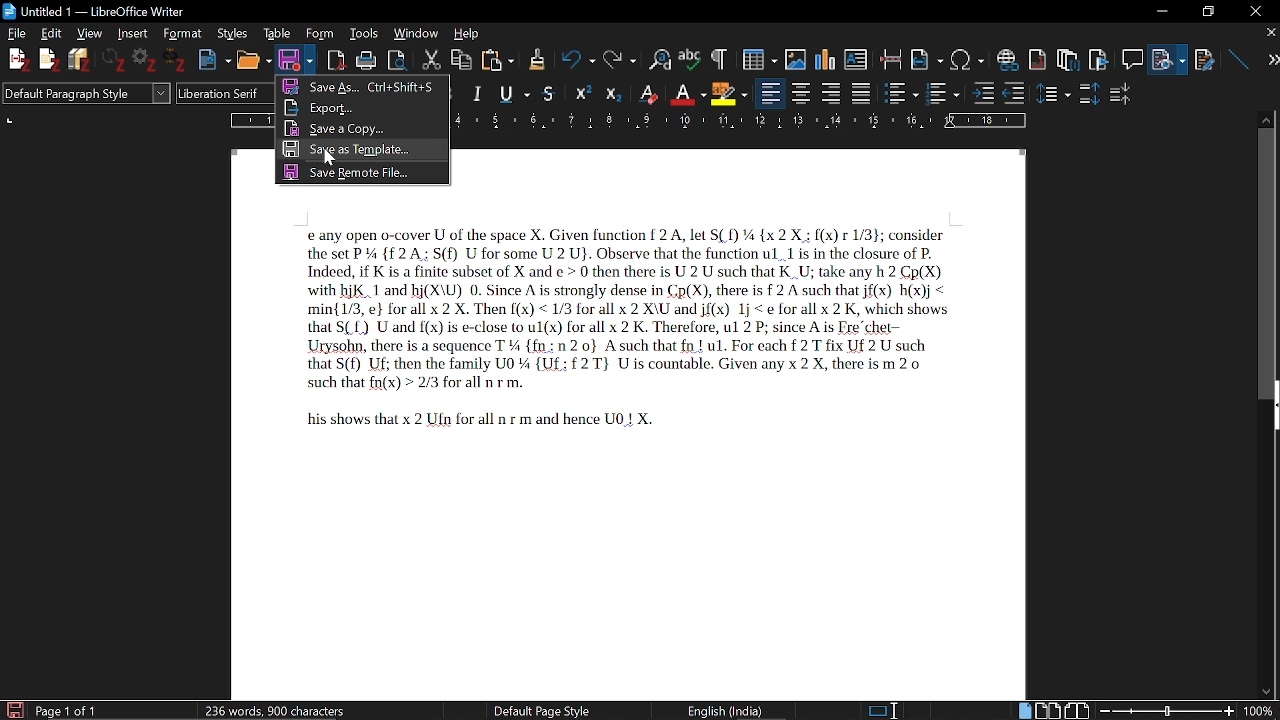 The width and height of the screenshot is (1280, 720). What do you see at coordinates (19, 34) in the screenshot?
I see `File` at bounding box center [19, 34].